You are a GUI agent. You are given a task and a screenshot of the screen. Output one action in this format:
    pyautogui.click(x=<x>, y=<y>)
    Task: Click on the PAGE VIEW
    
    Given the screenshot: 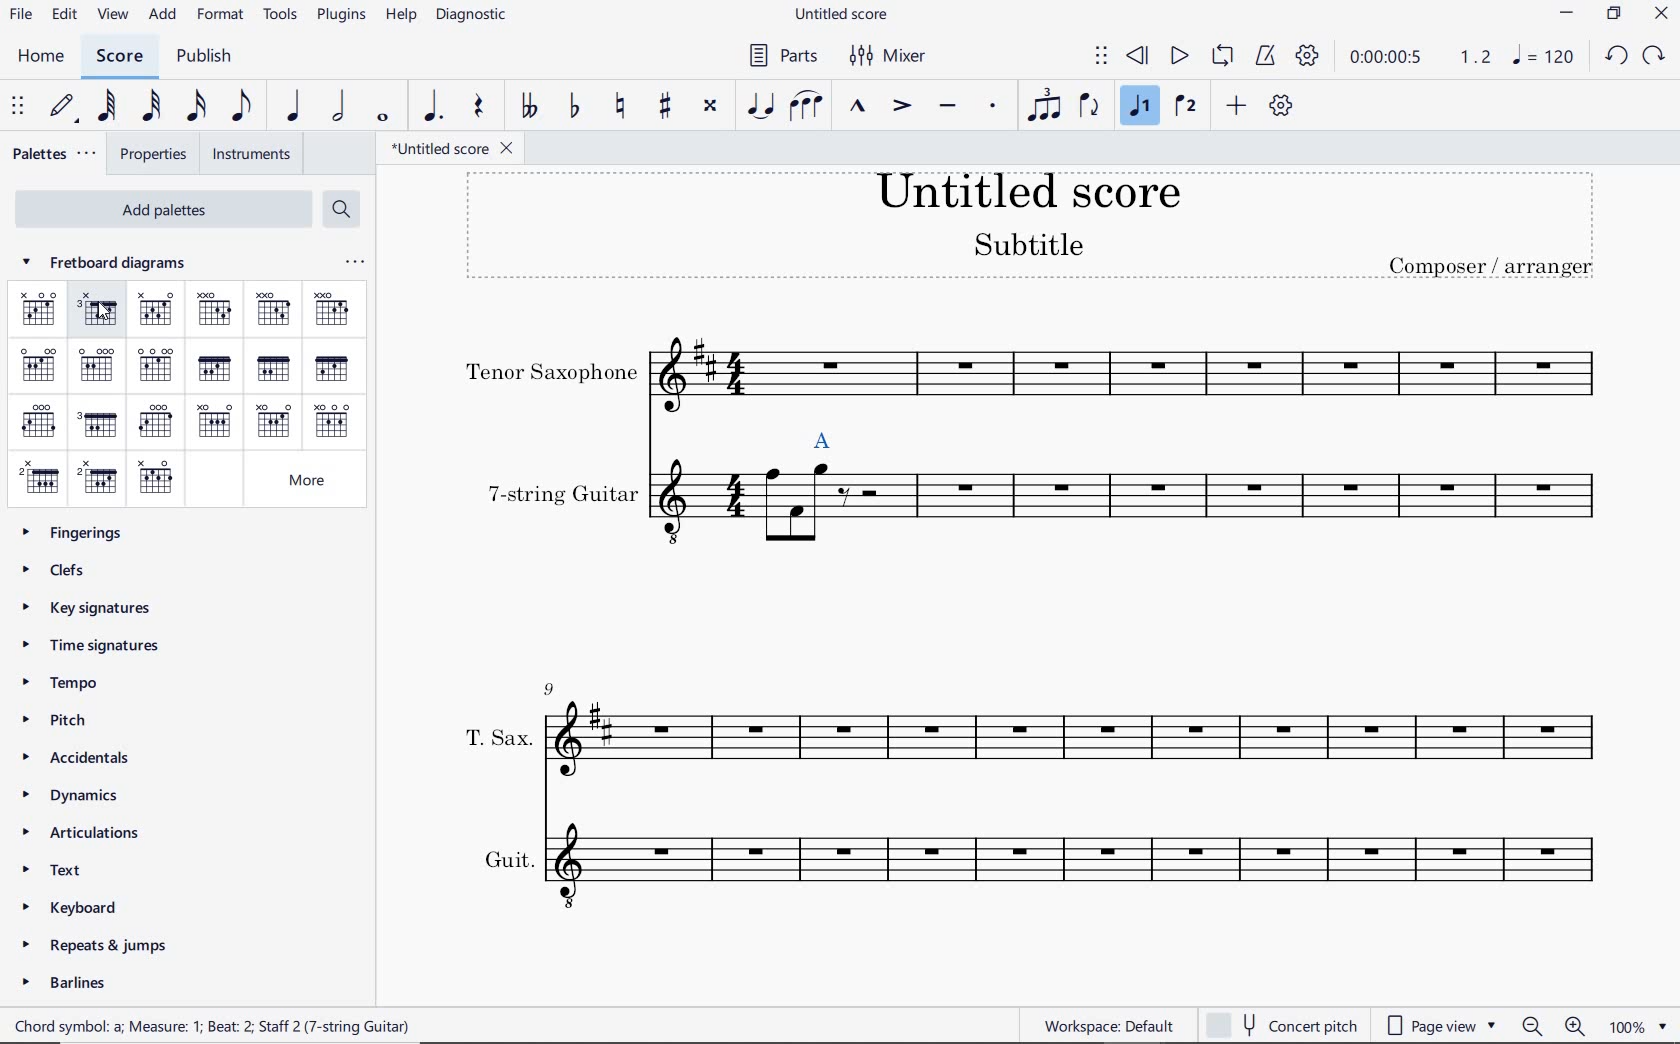 What is the action you would take?
    pyautogui.click(x=1444, y=1023)
    